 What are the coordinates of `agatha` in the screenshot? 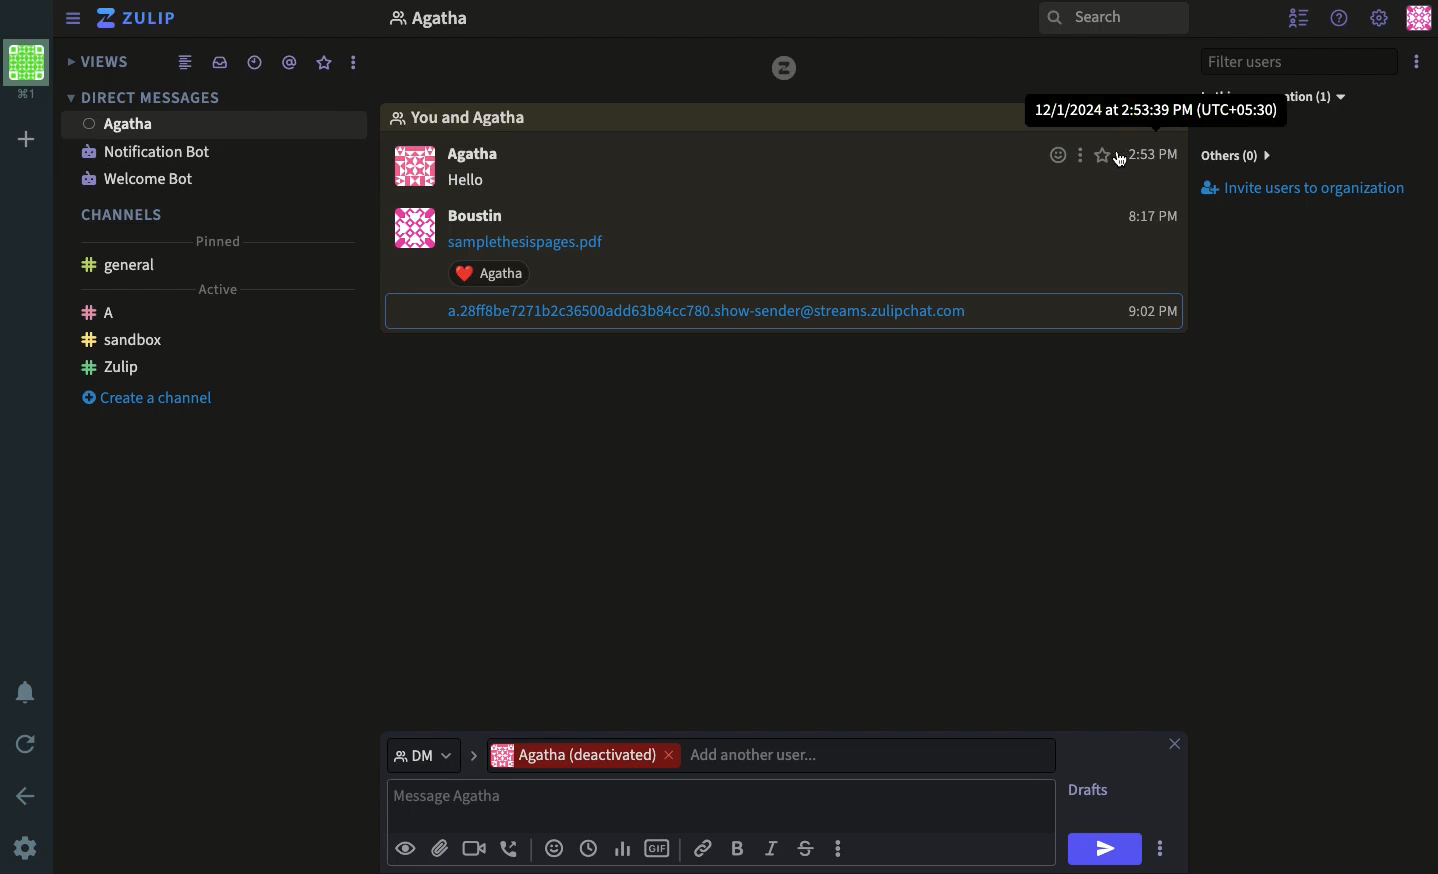 It's located at (572, 755).